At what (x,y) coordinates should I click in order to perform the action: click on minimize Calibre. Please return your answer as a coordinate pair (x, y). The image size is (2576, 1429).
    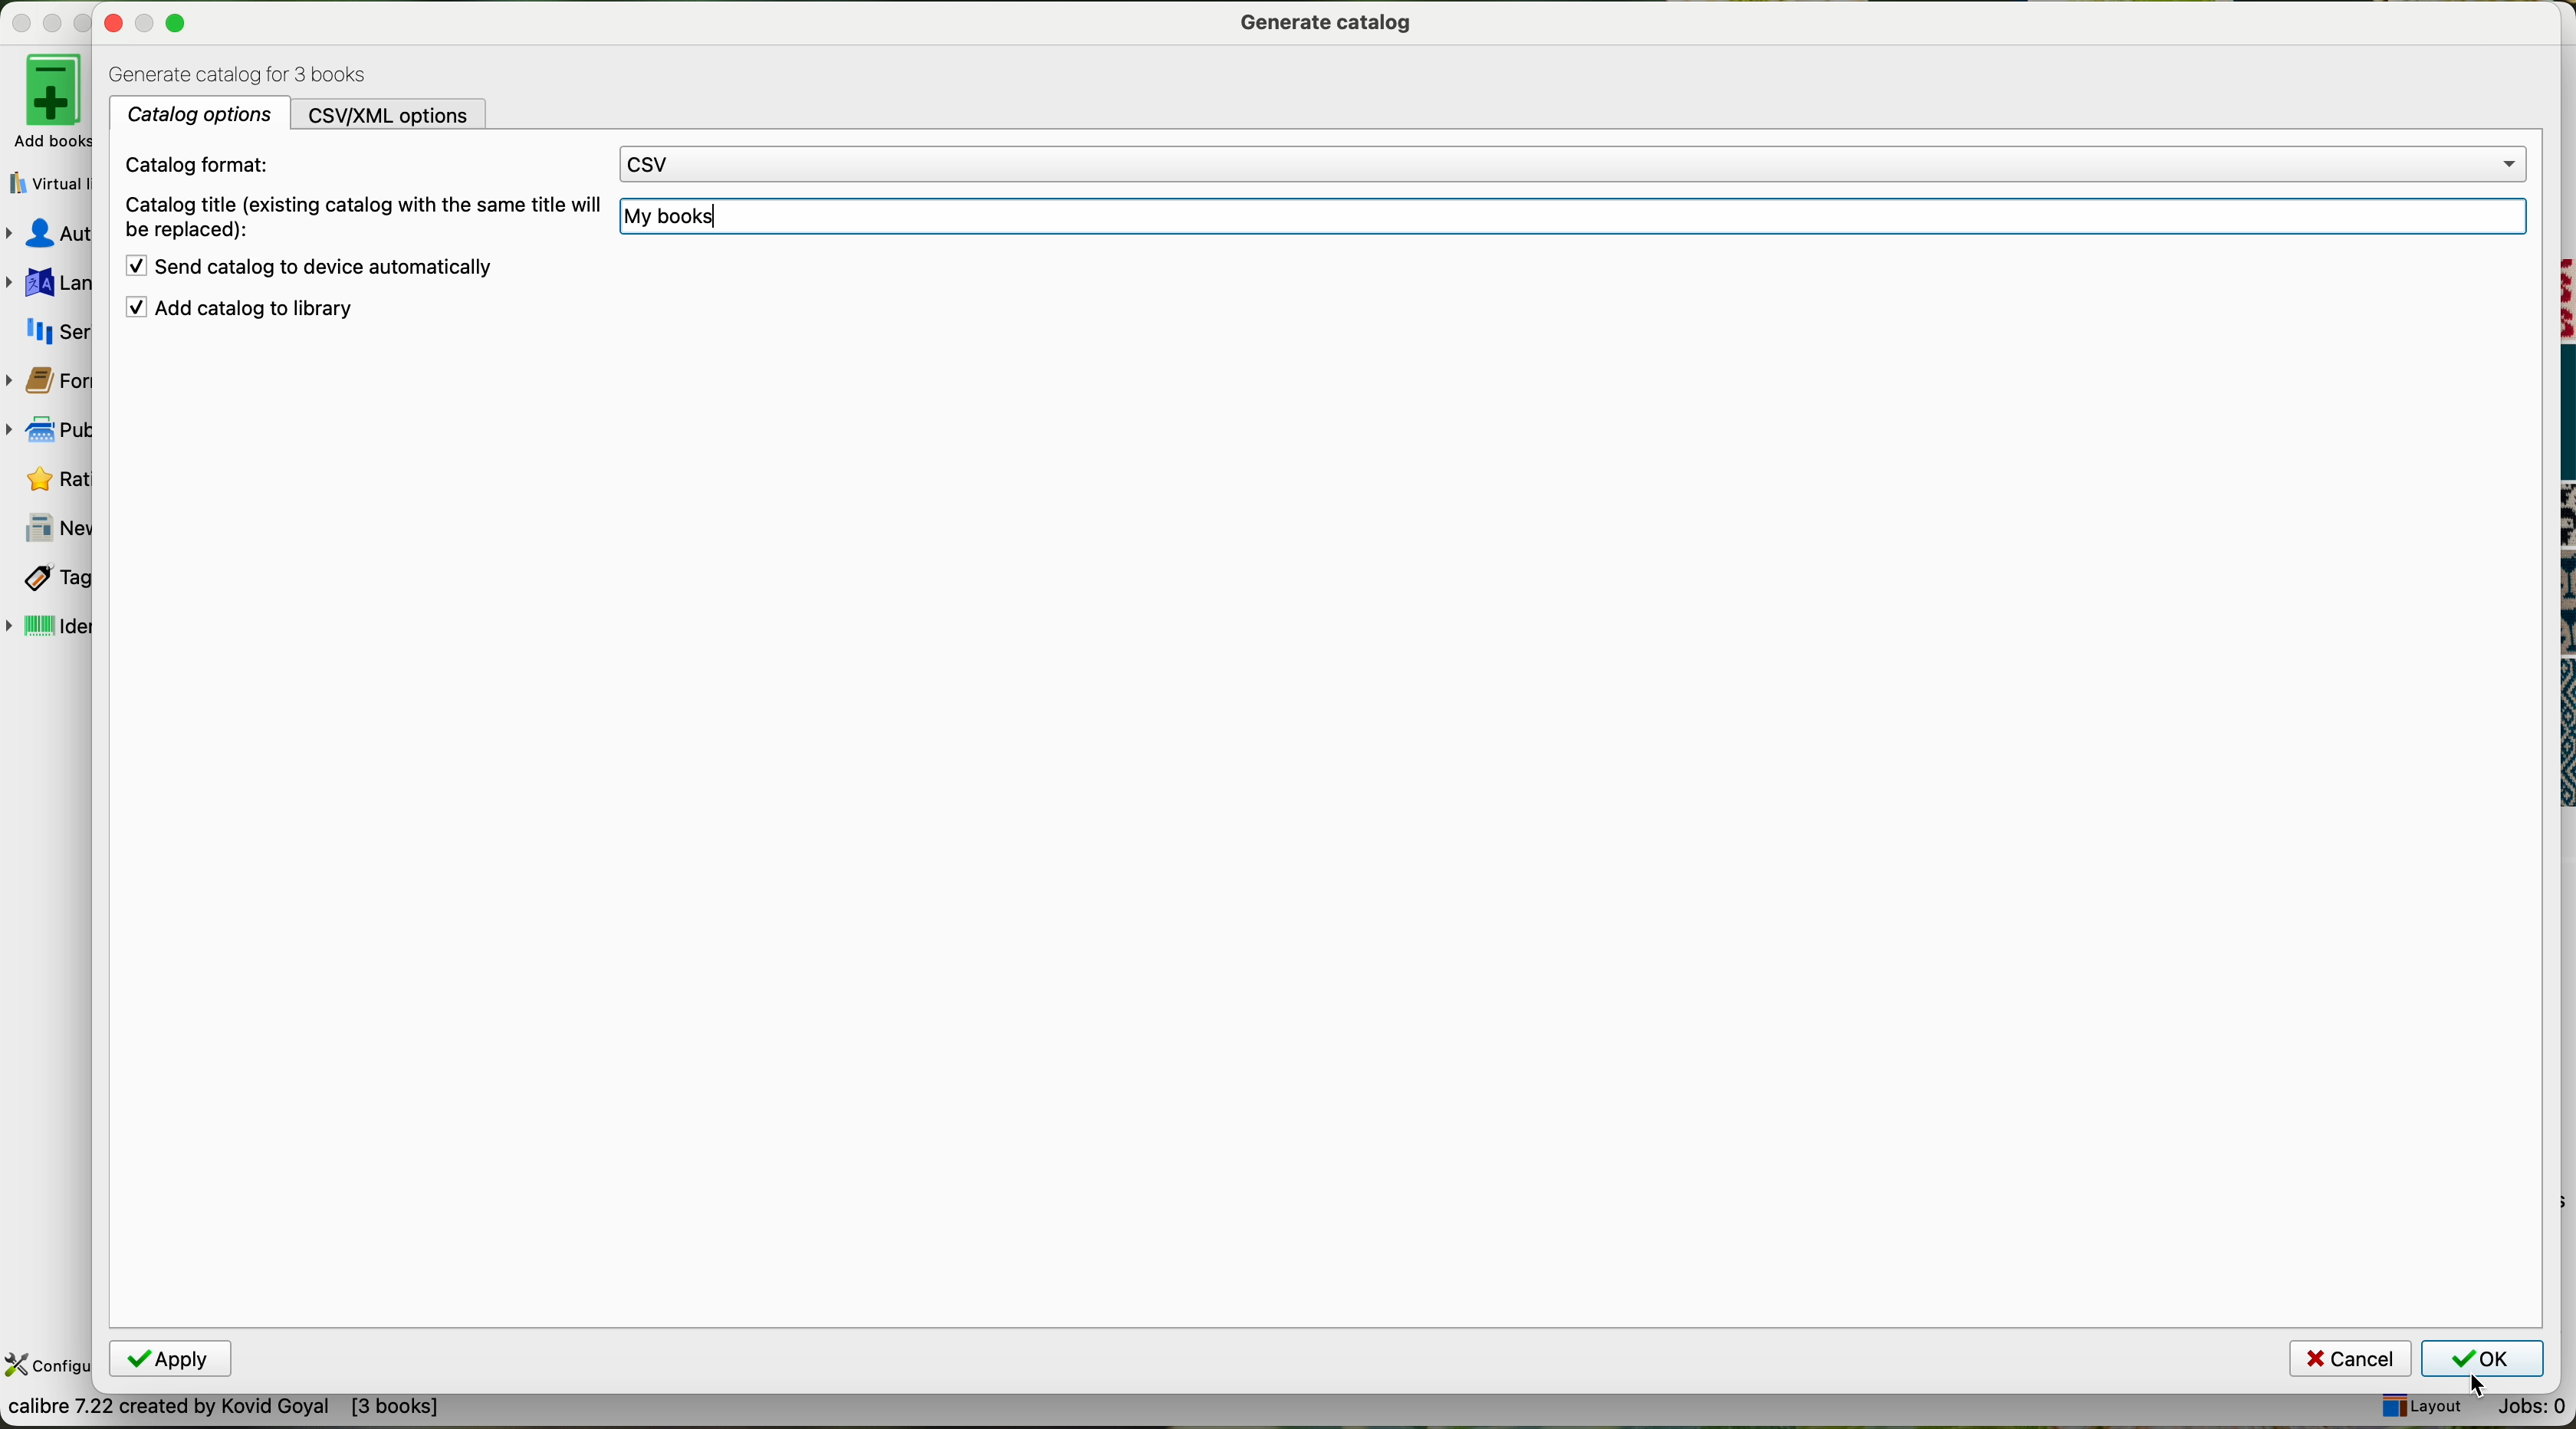
    Looking at the image, I should click on (53, 25).